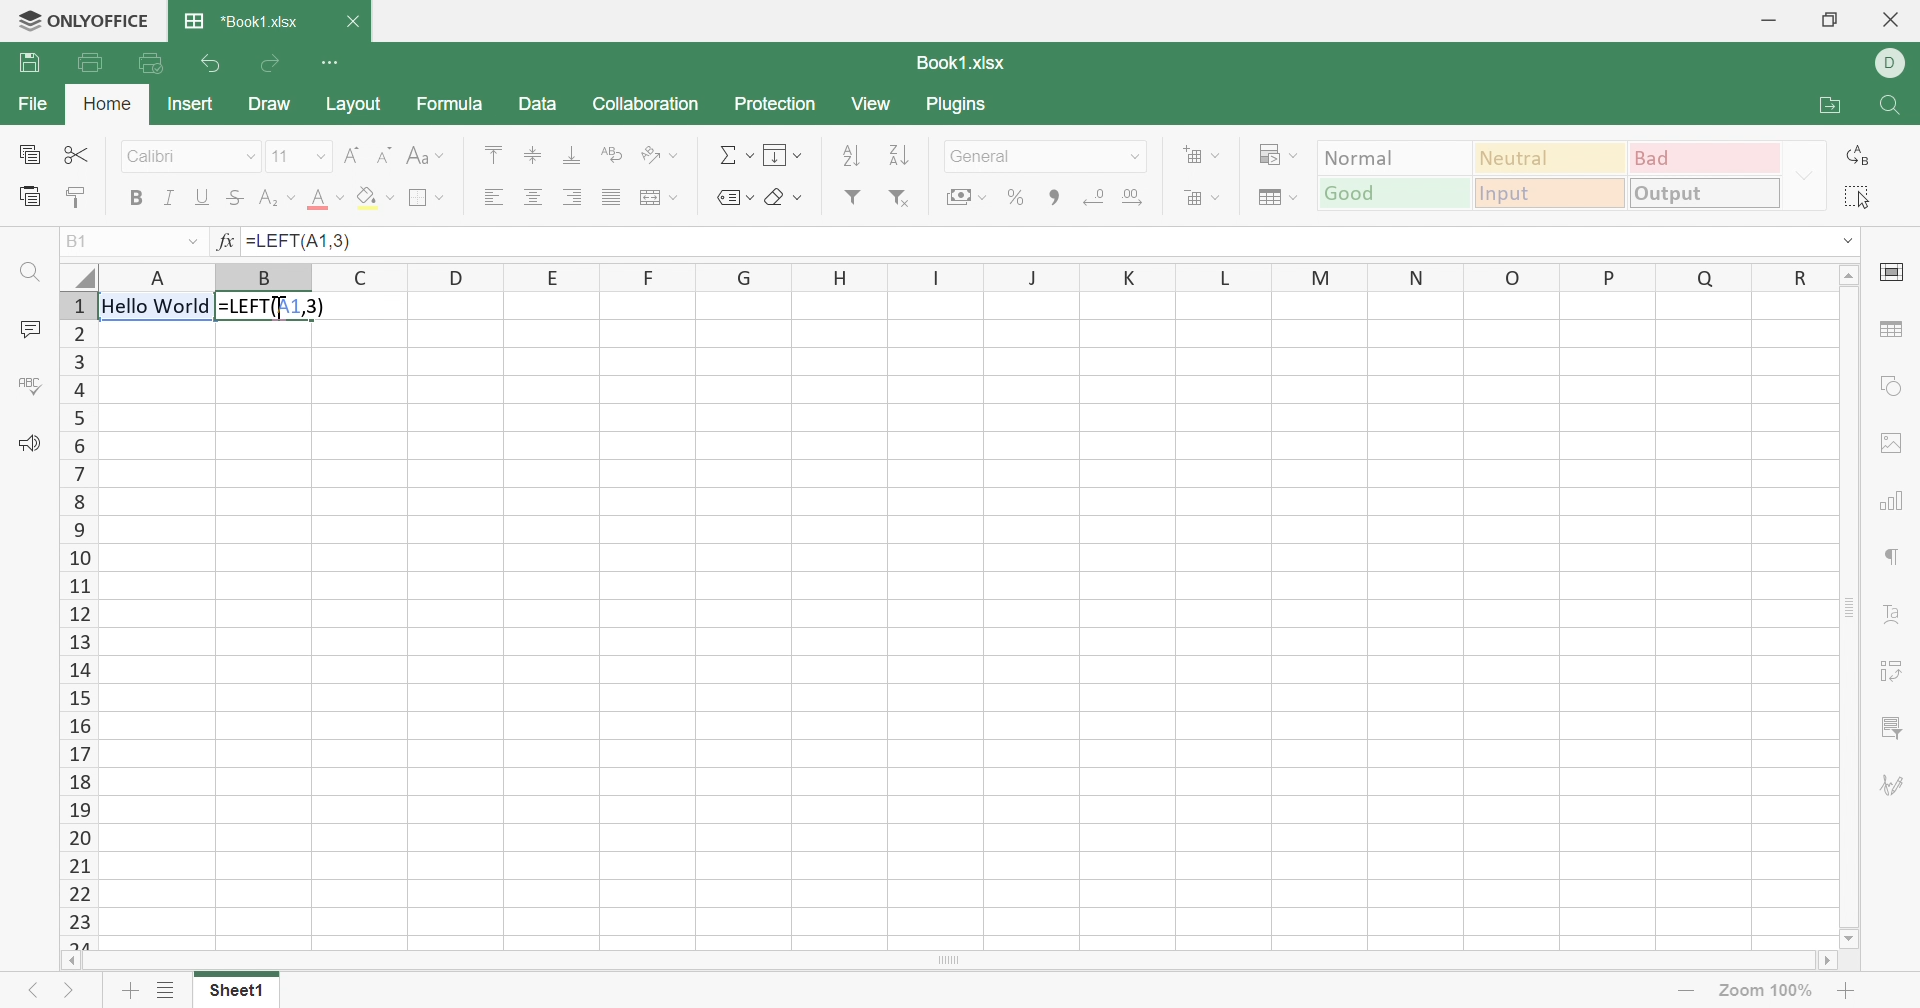 The height and width of the screenshot is (1008, 1920). I want to click on Cell settings, so click(1895, 271).